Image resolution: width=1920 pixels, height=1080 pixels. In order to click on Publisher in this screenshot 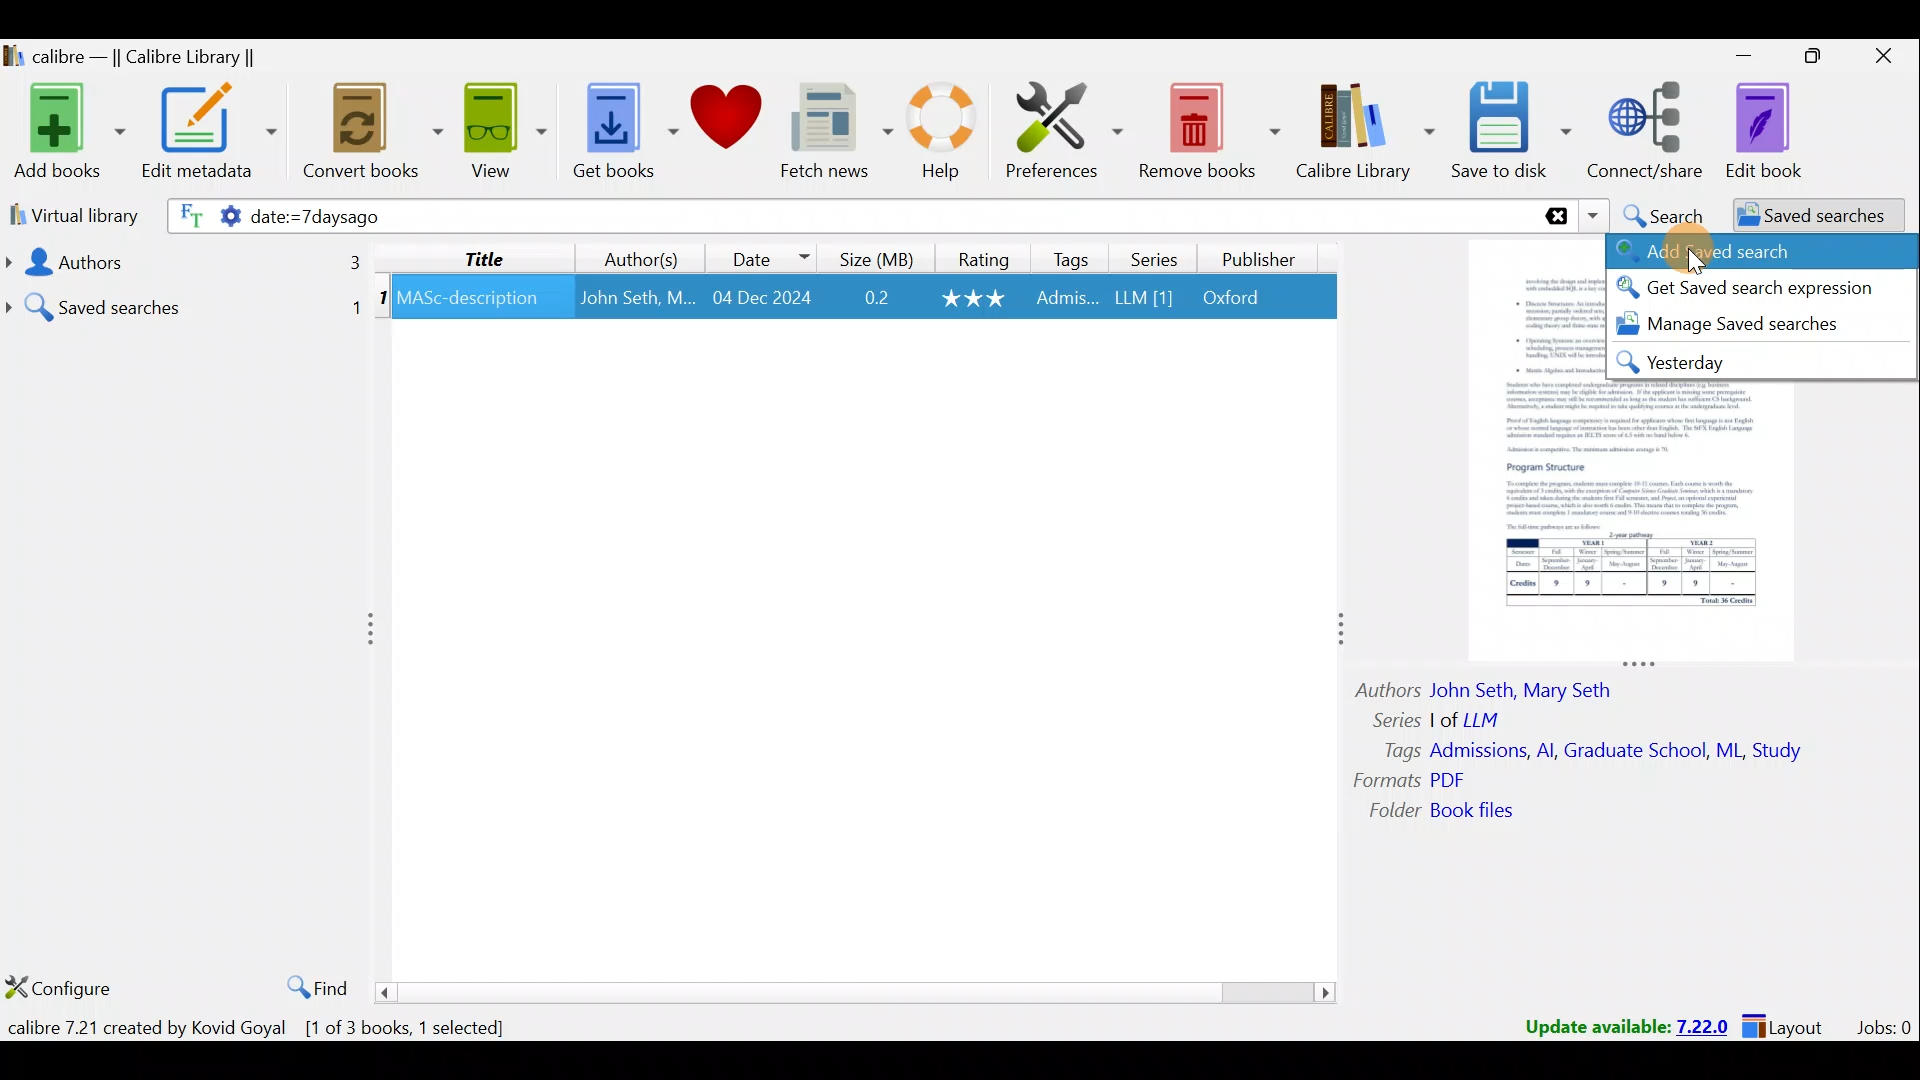, I will do `click(1262, 262)`.